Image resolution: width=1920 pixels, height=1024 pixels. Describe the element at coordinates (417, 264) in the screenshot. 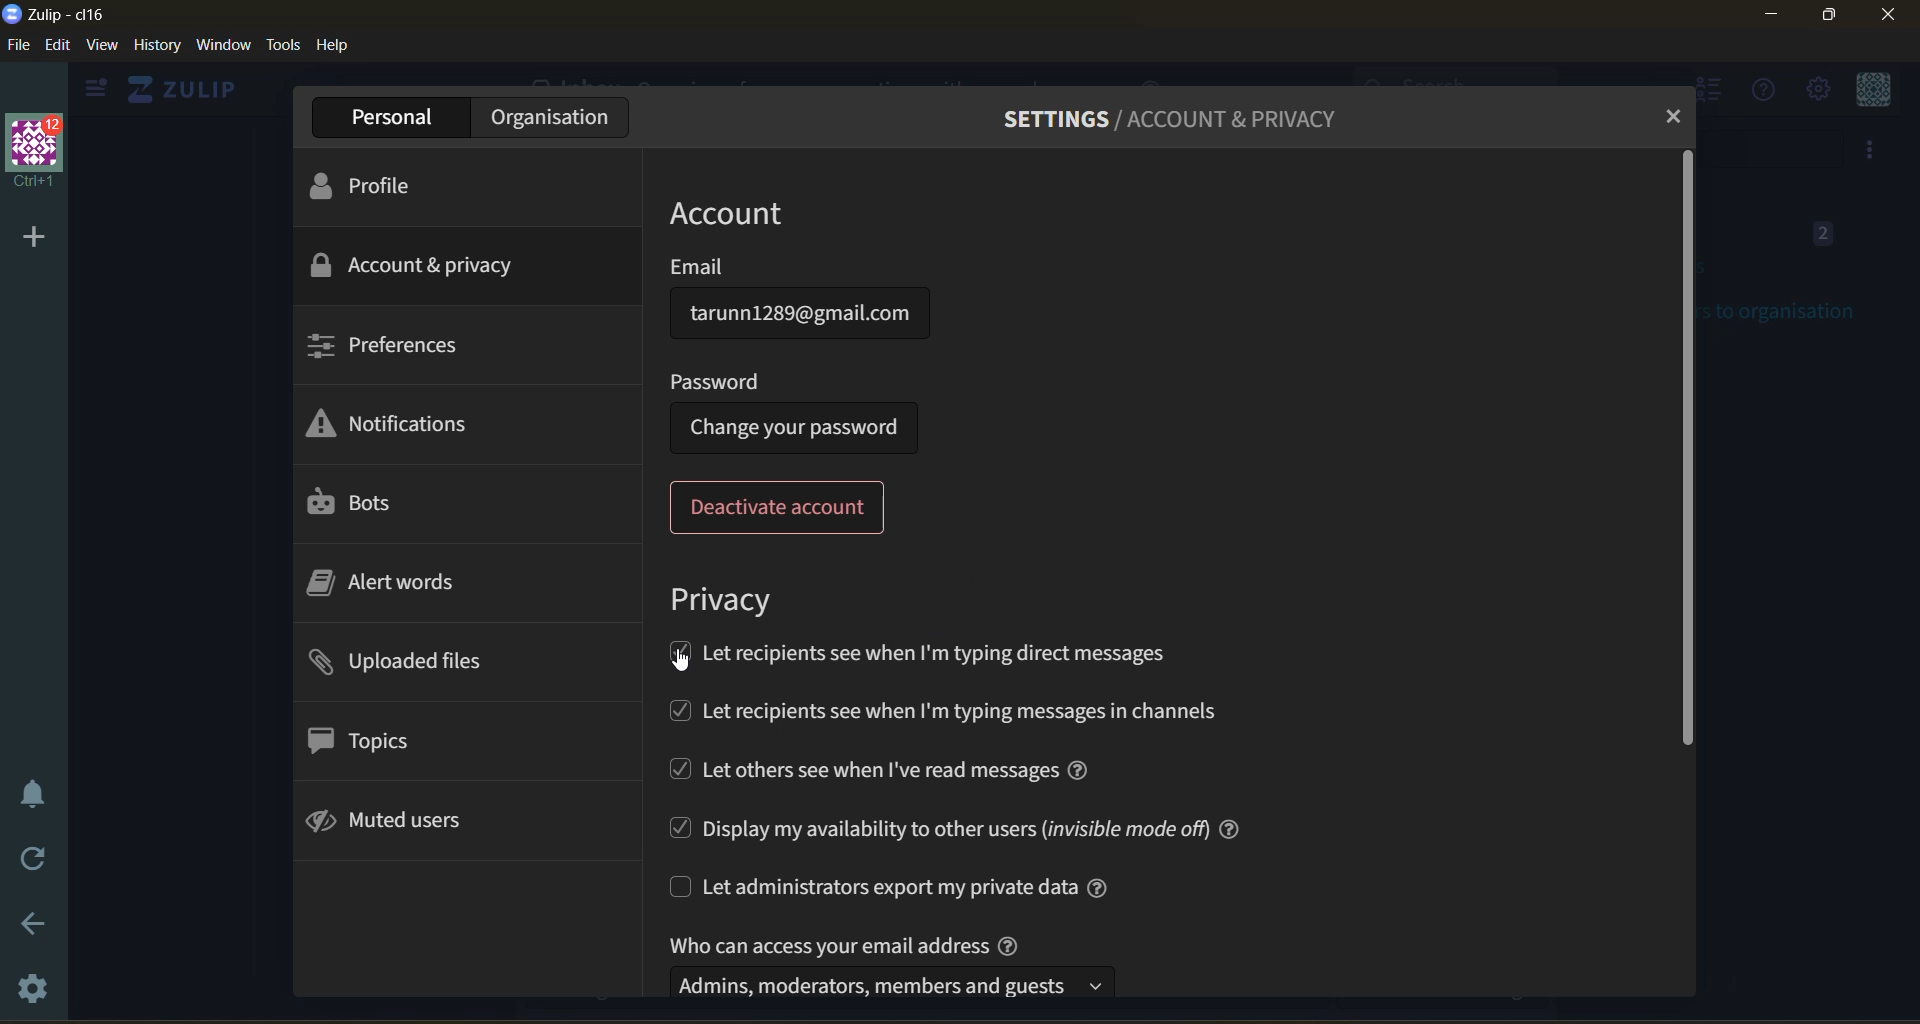

I see `account and privacy` at that location.